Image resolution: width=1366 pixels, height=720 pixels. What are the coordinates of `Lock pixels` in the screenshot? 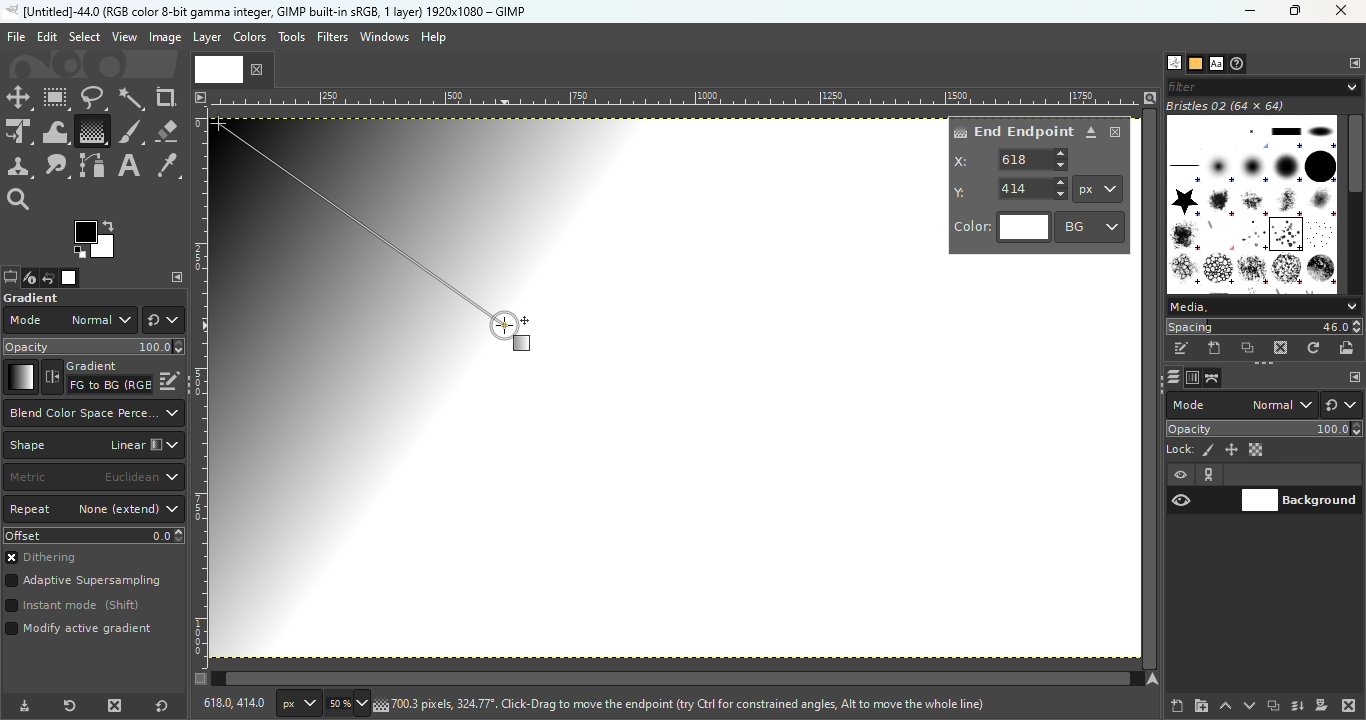 It's located at (1190, 448).